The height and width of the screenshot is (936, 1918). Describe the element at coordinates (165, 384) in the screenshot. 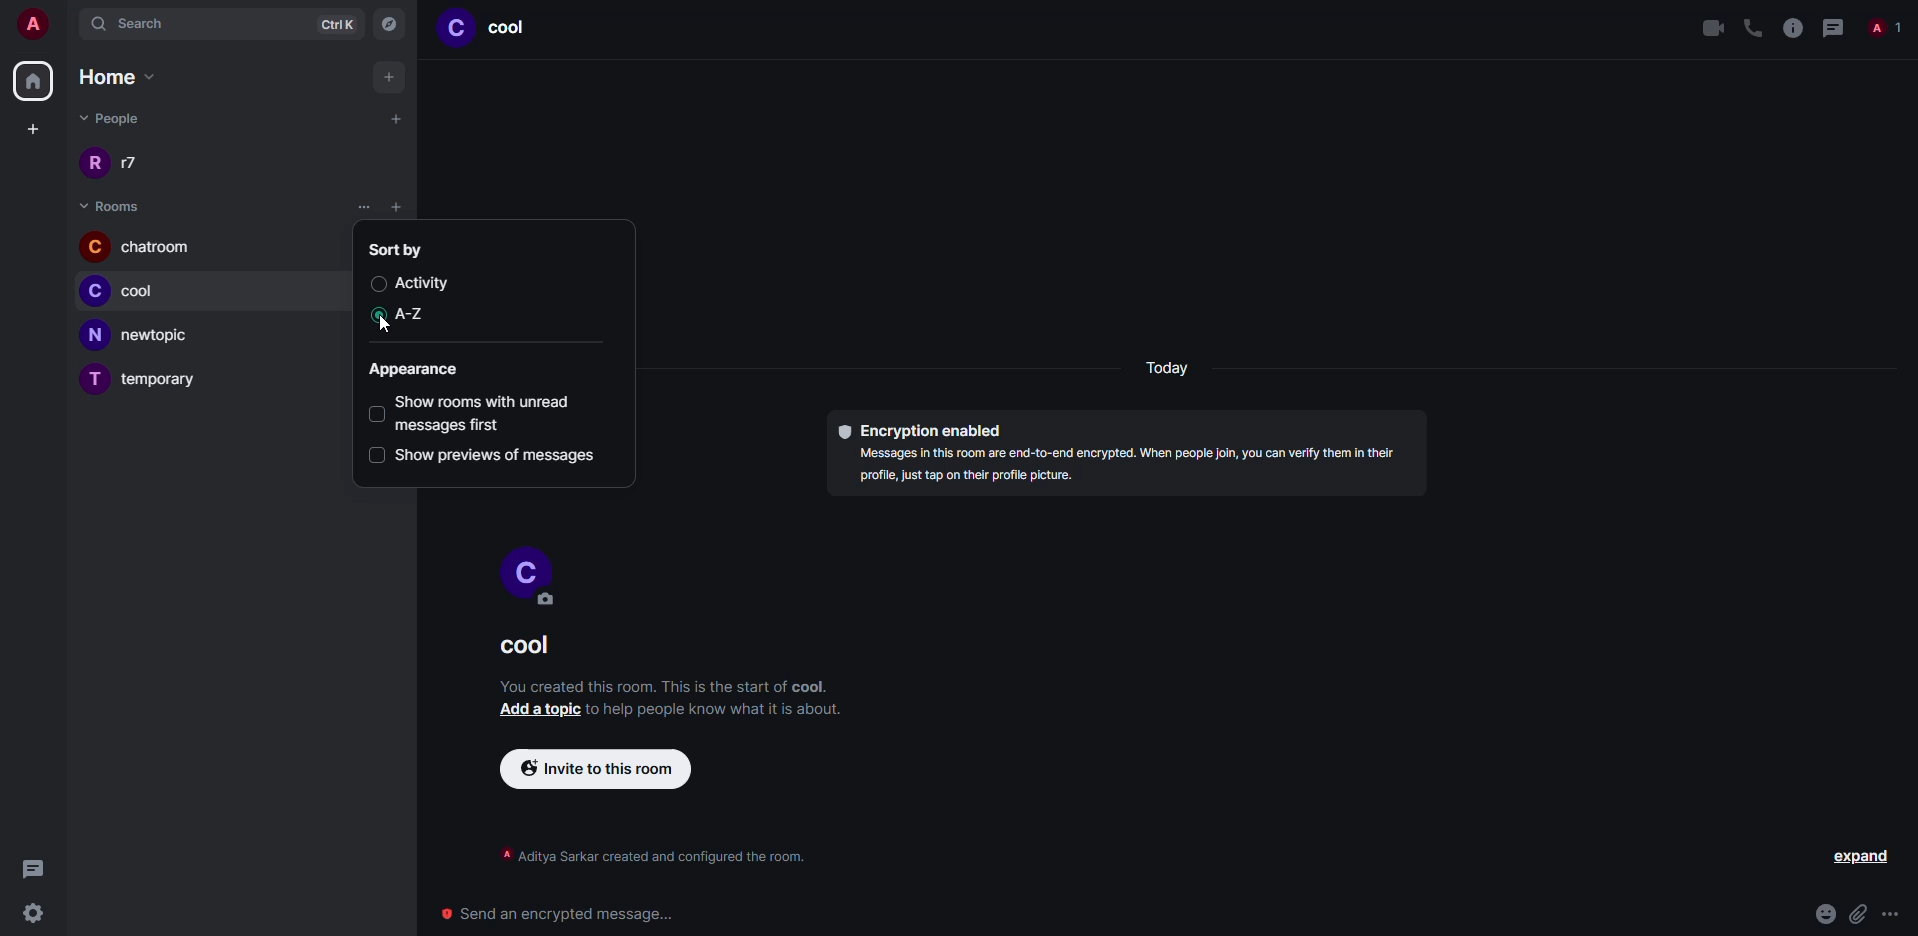

I see `temporary` at that location.